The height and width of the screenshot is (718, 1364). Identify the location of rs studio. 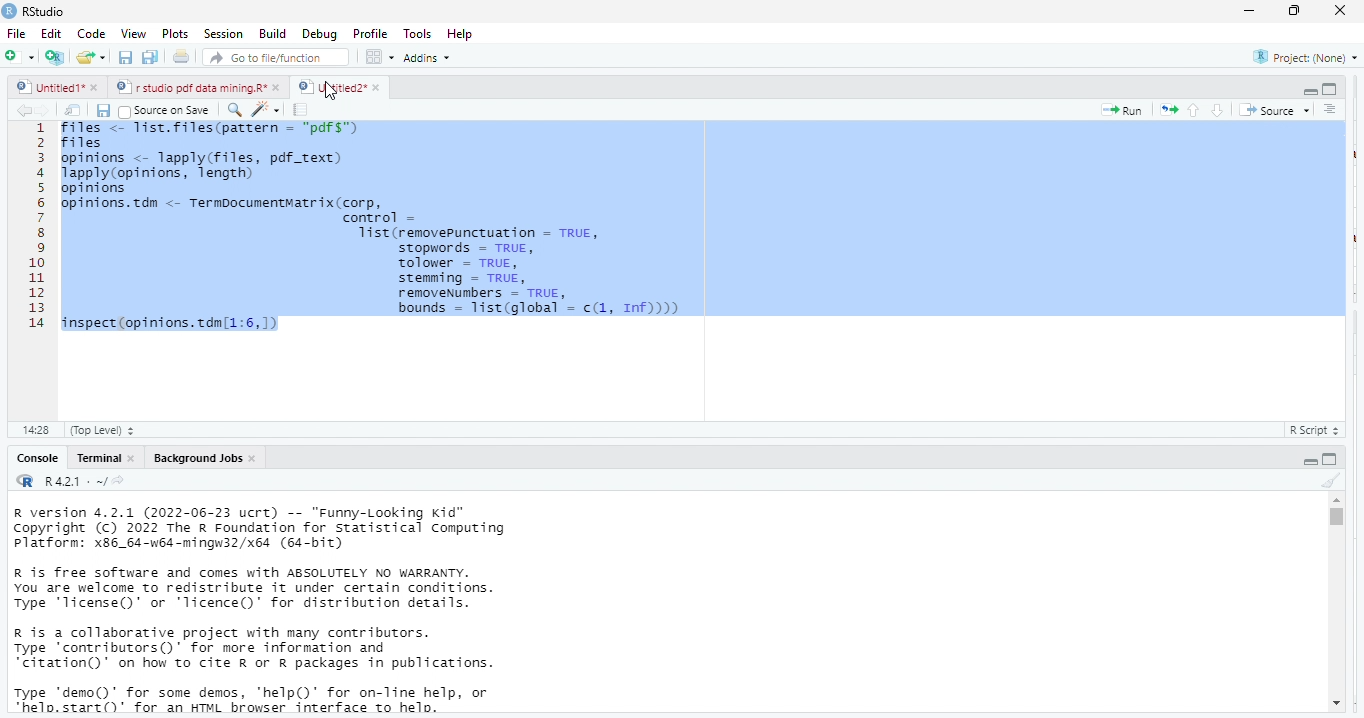
(45, 11).